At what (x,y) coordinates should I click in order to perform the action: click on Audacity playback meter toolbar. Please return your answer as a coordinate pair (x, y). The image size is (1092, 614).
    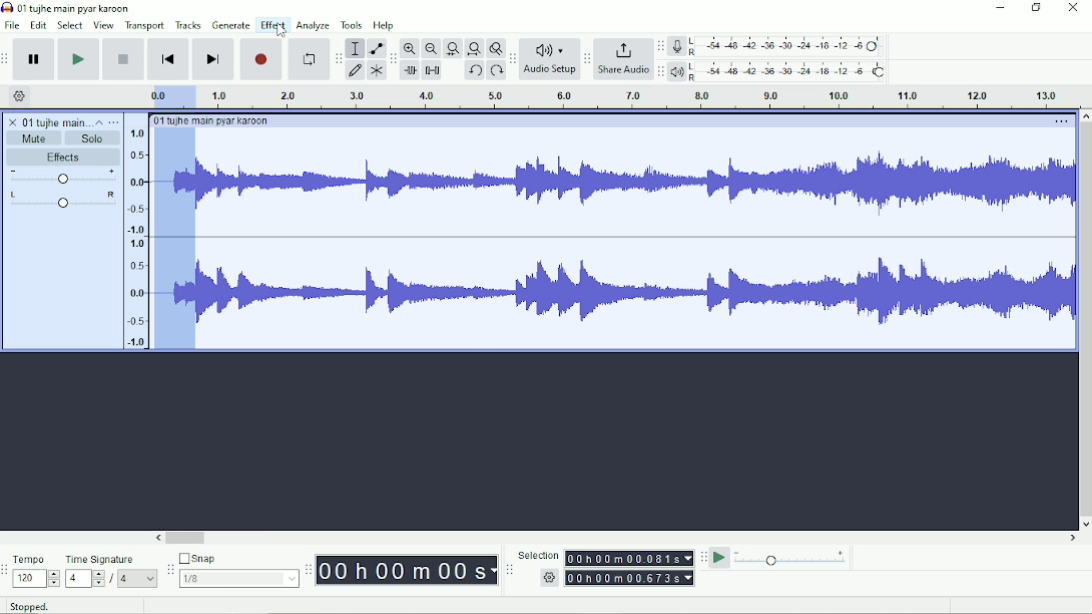
    Looking at the image, I should click on (660, 71).